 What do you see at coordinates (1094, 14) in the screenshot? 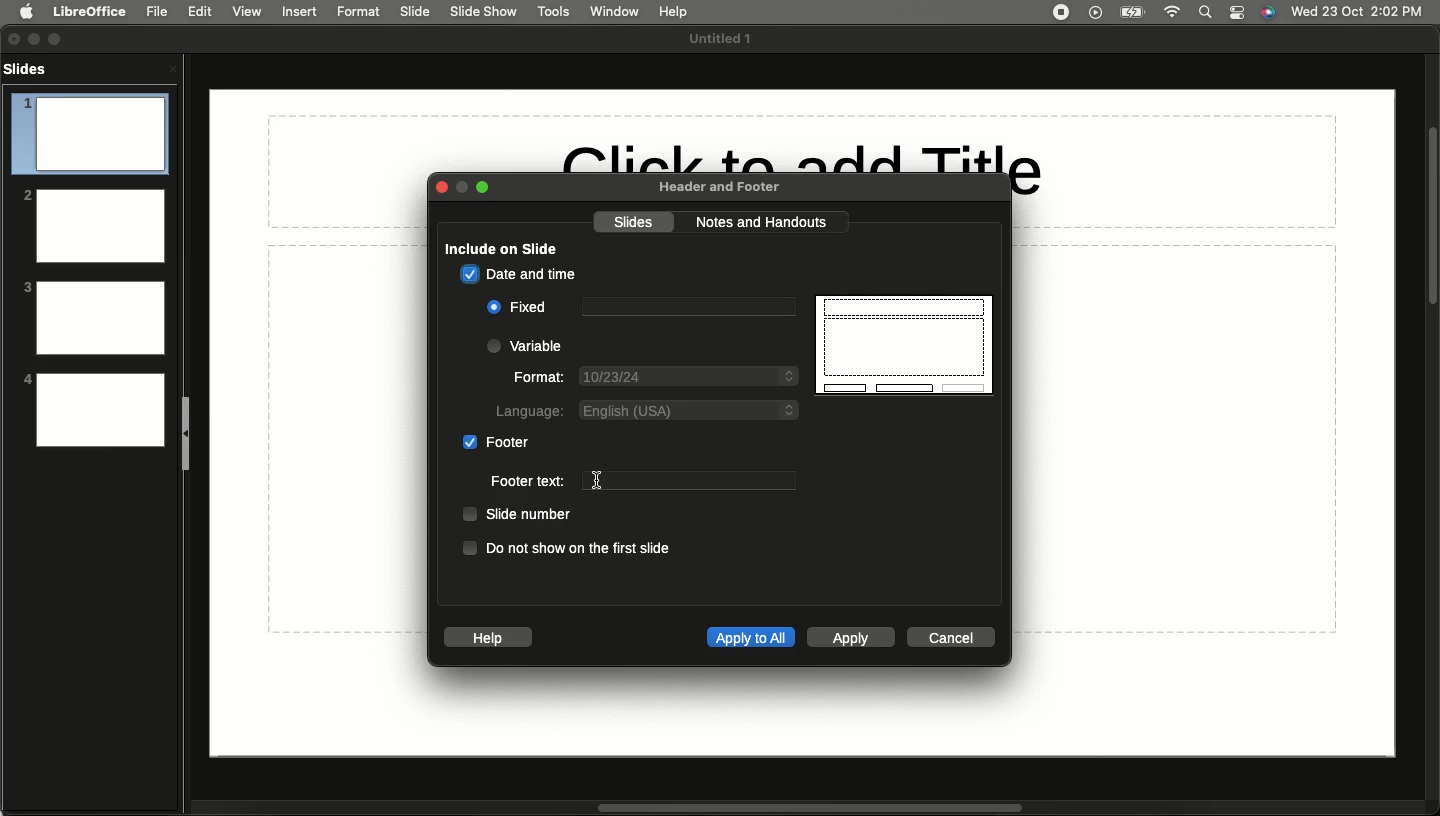
I see `Video player` at bounding box center [1094, 14].